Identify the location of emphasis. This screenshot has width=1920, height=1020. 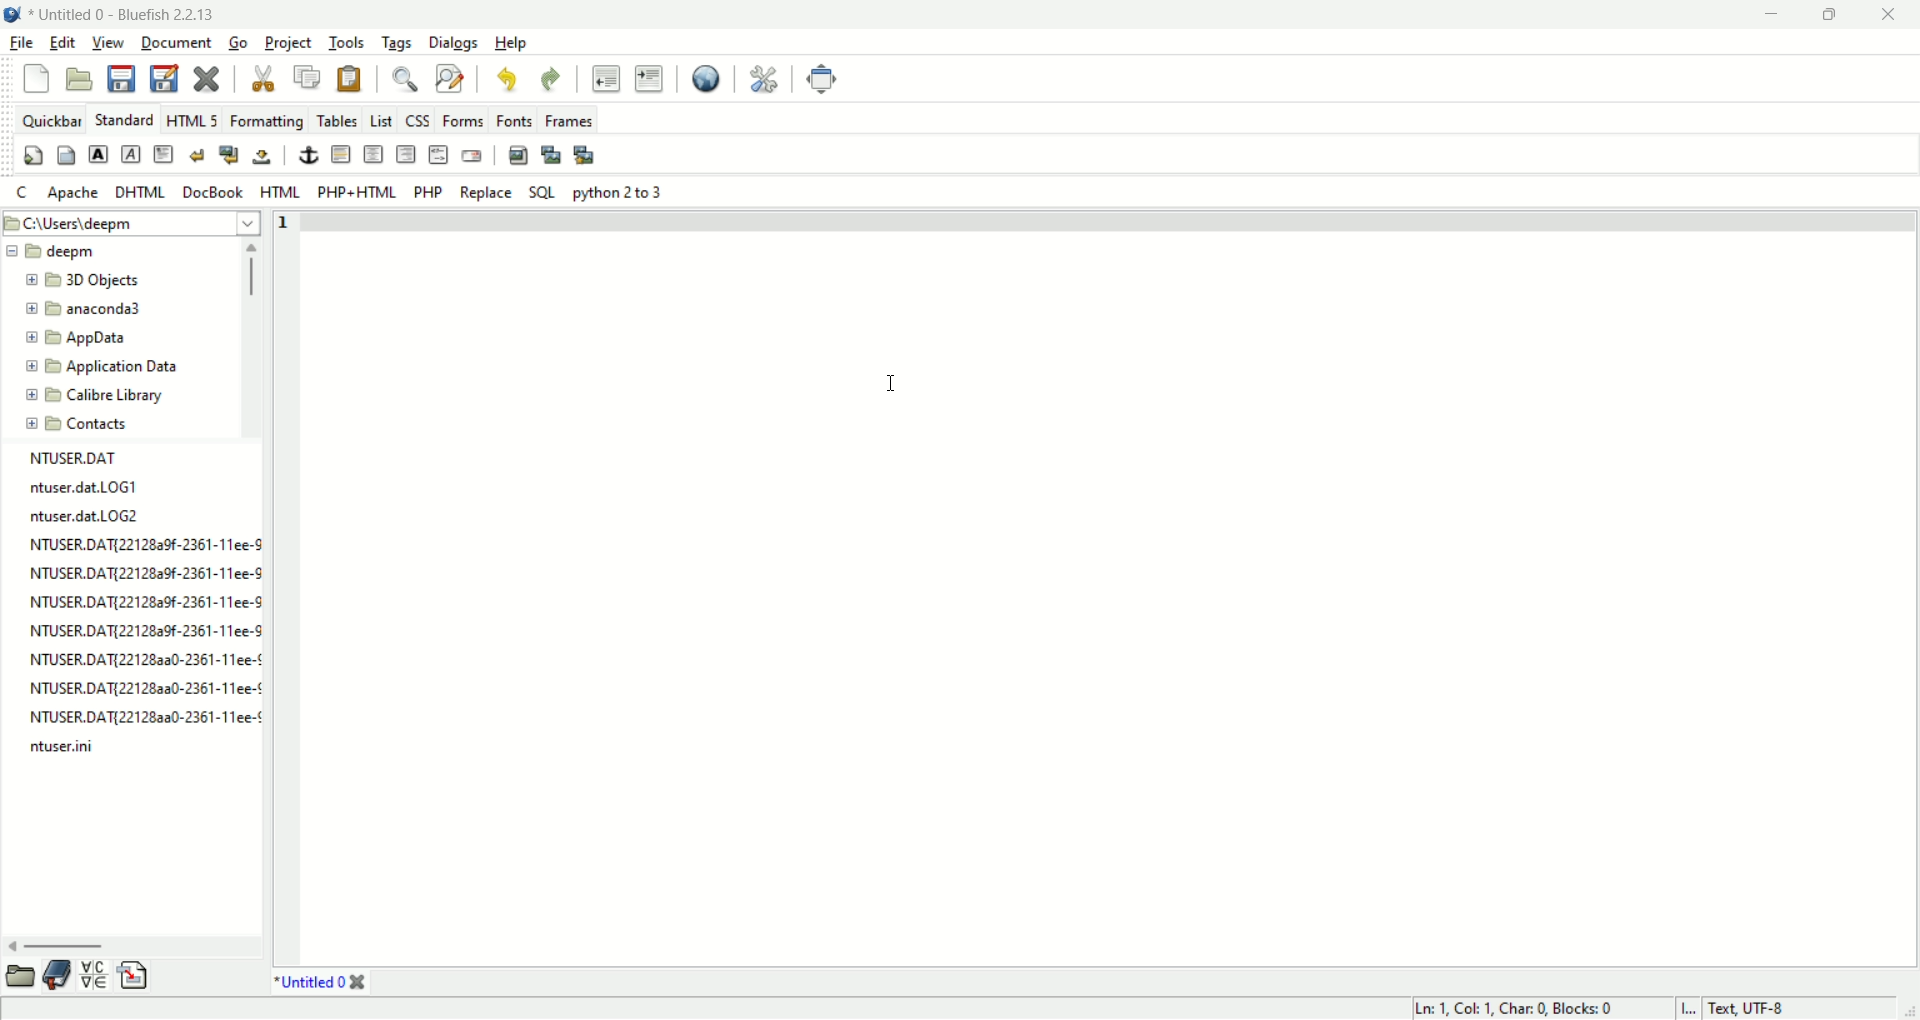
(131, 155).